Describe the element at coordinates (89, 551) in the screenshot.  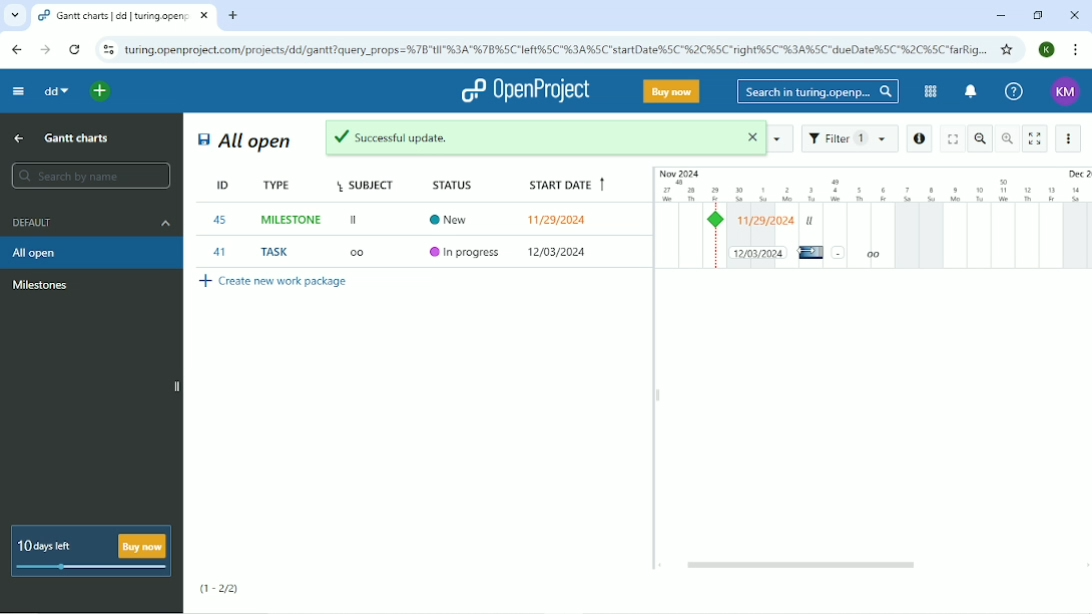
I see `10 days left` at that location.